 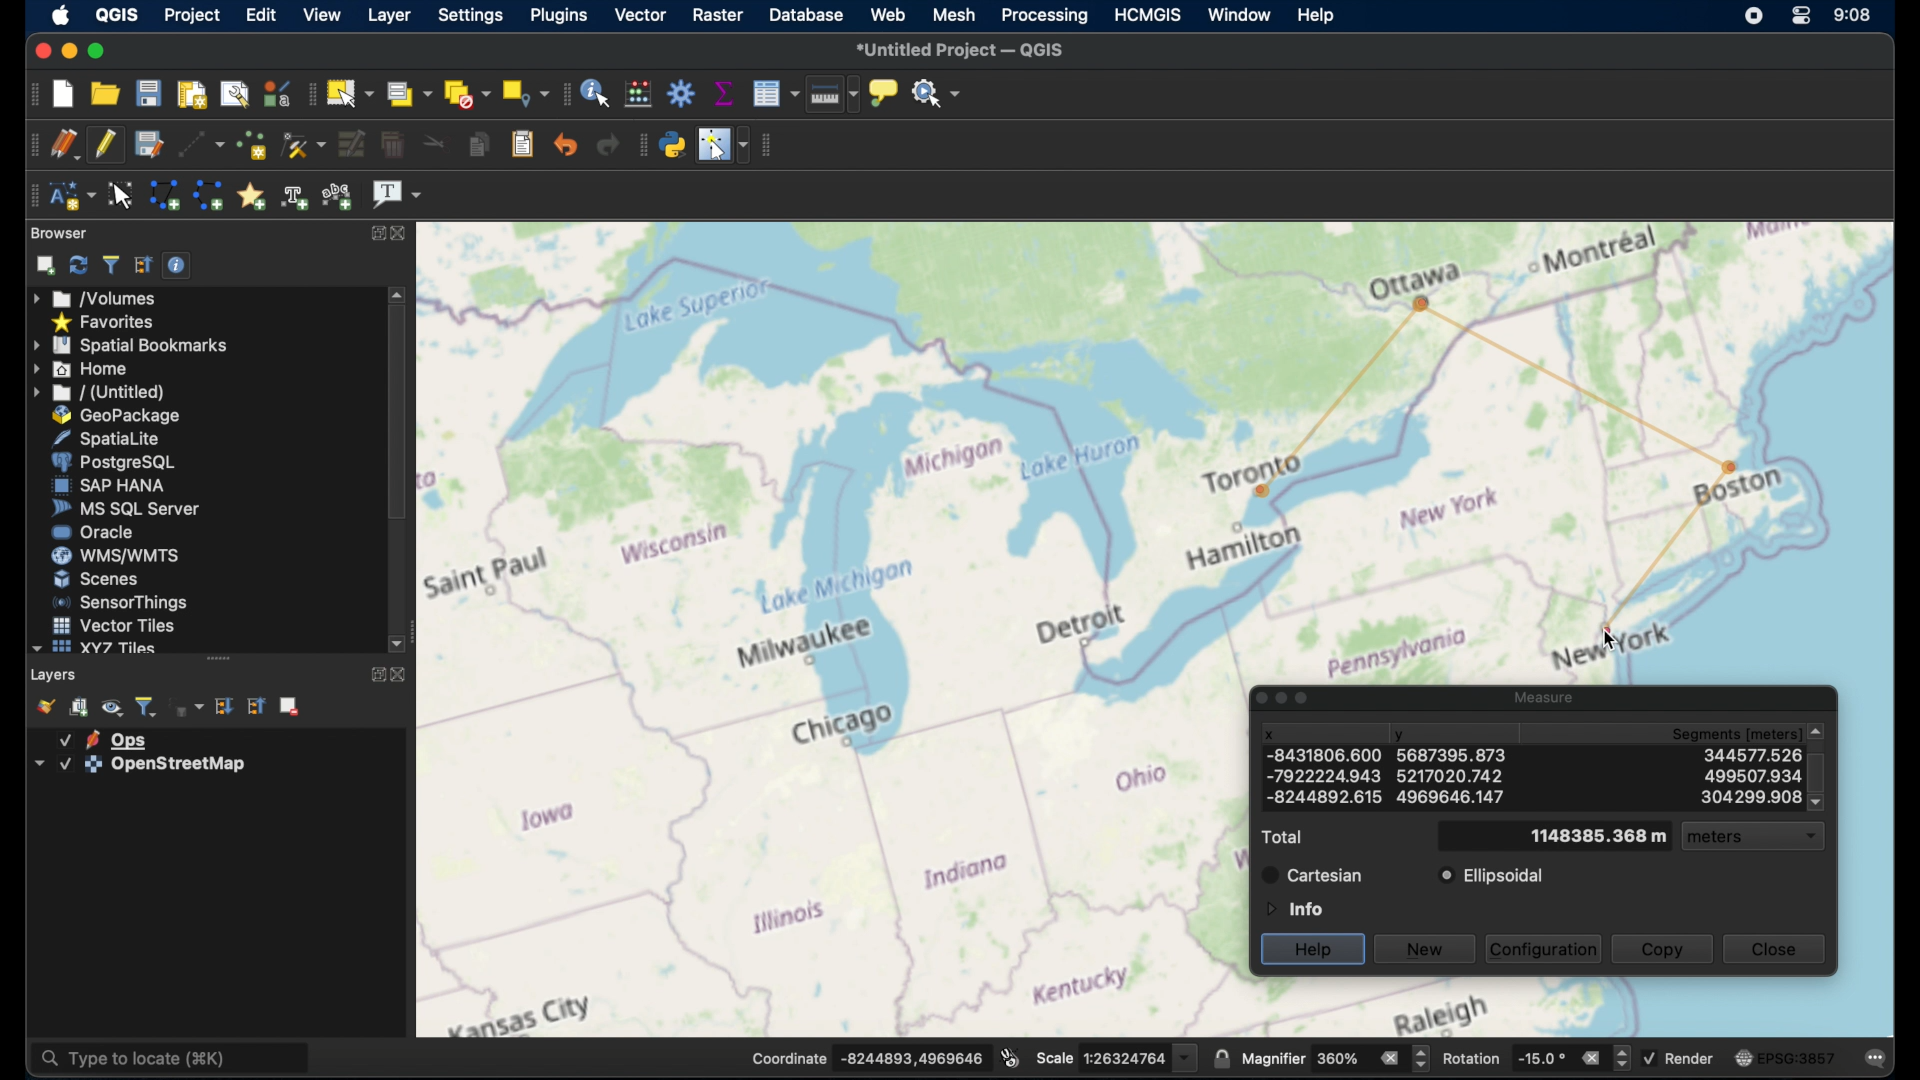 I want to click on x, so click(x=1319, y=754).